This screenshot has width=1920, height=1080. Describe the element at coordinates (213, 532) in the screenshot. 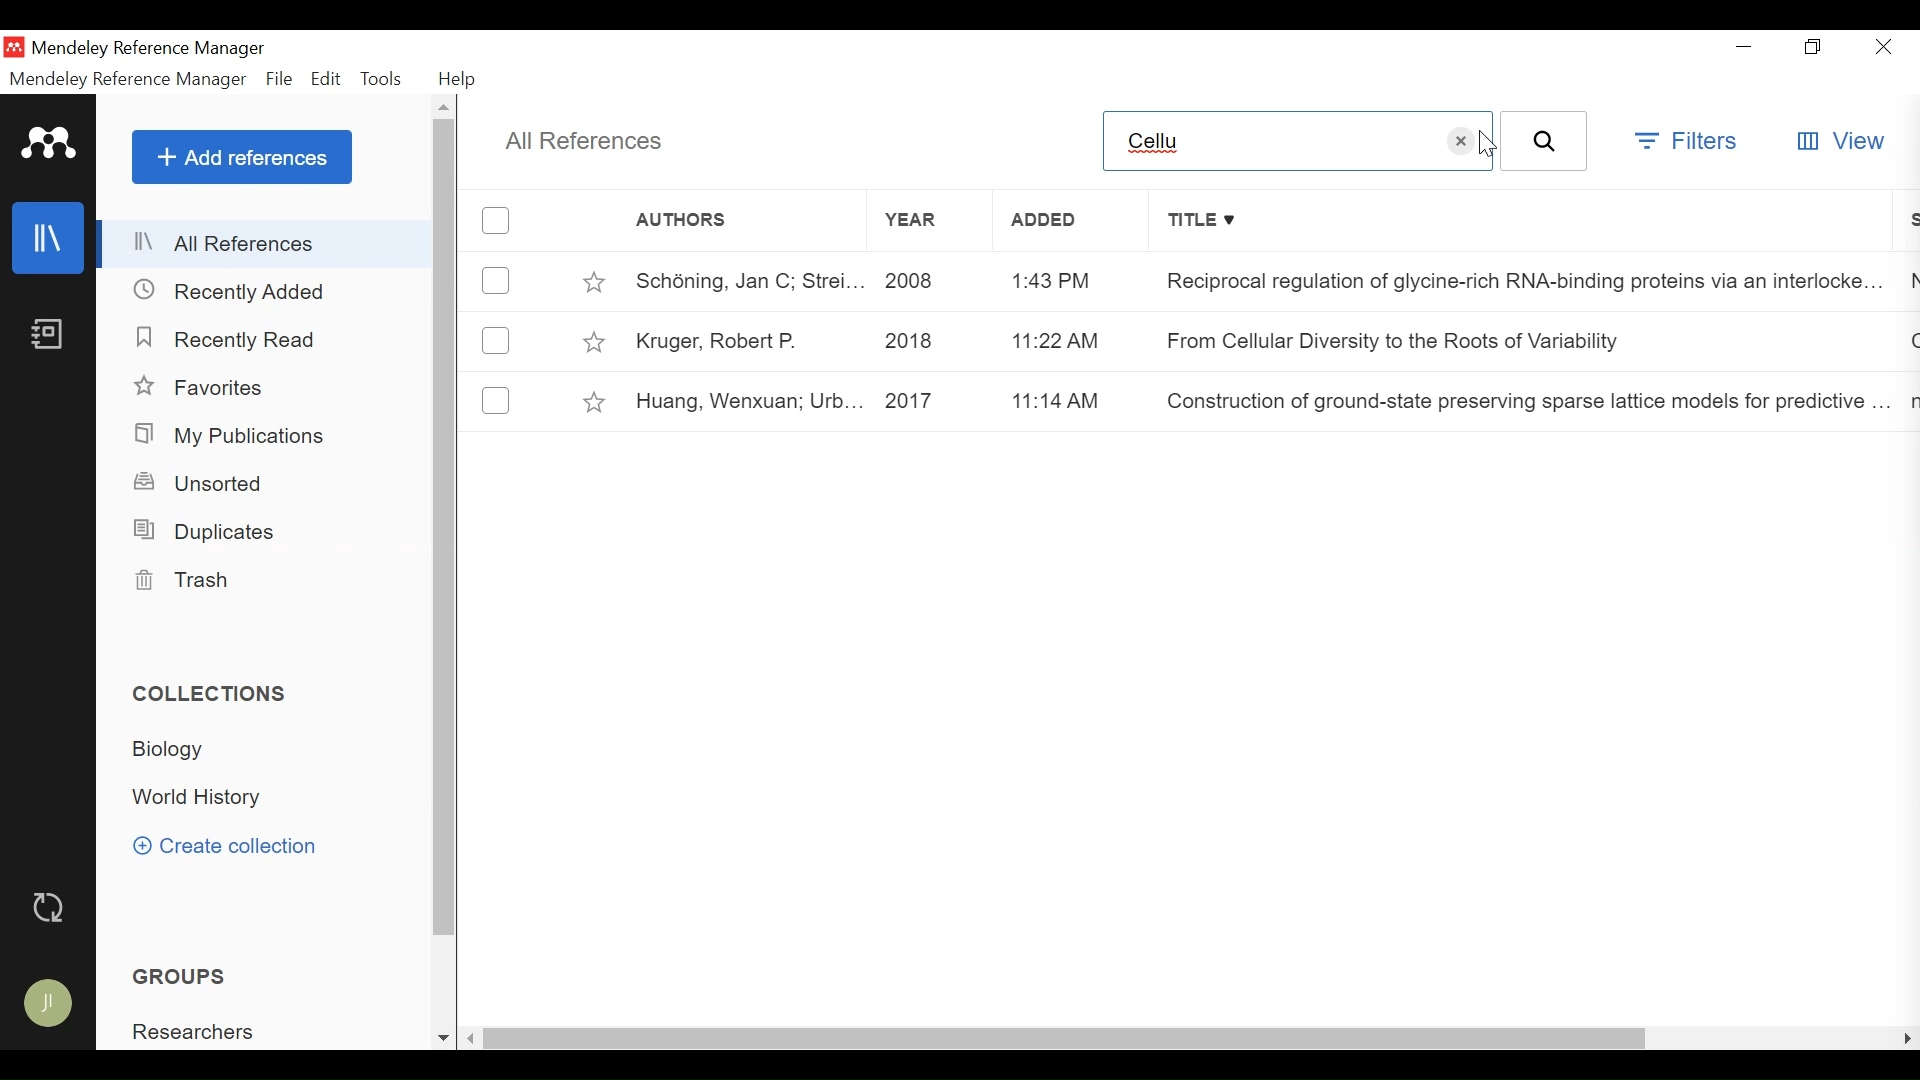

I see `Duplicates` at that location.